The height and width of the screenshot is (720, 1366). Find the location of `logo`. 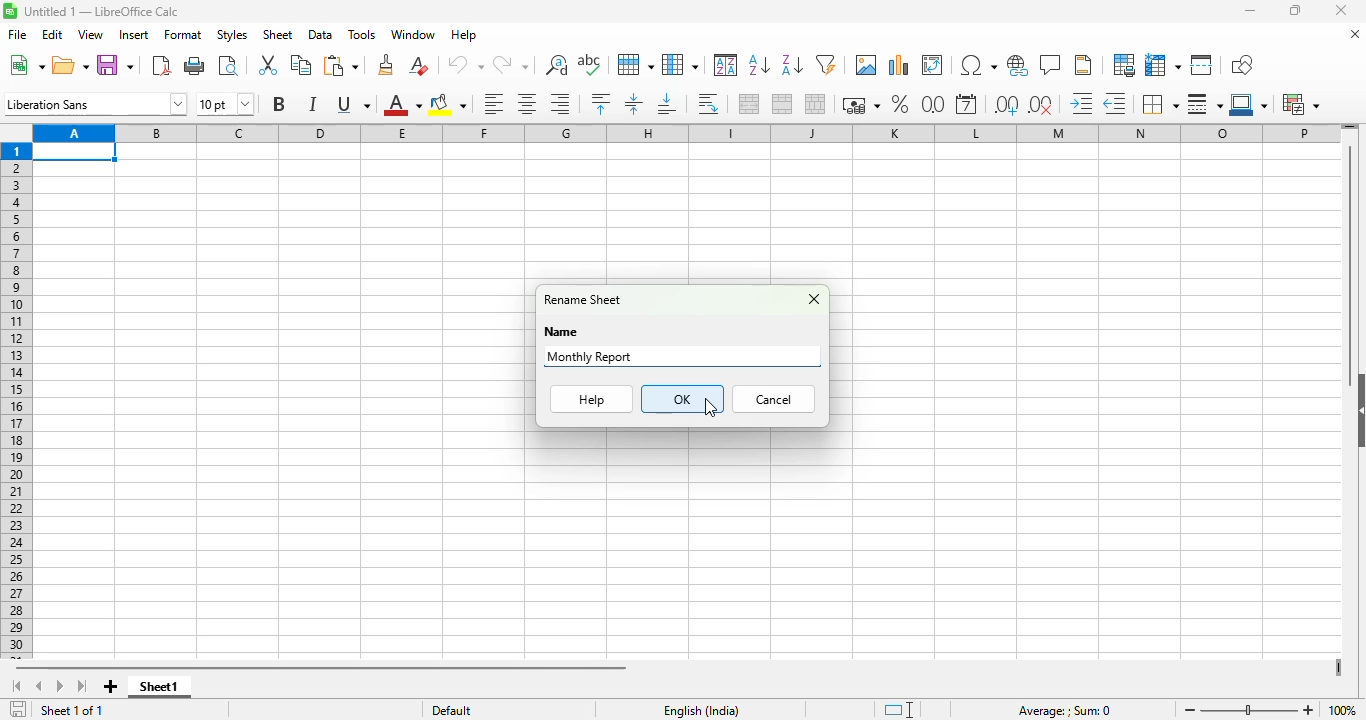

logo is located at coordinates (9, 11).